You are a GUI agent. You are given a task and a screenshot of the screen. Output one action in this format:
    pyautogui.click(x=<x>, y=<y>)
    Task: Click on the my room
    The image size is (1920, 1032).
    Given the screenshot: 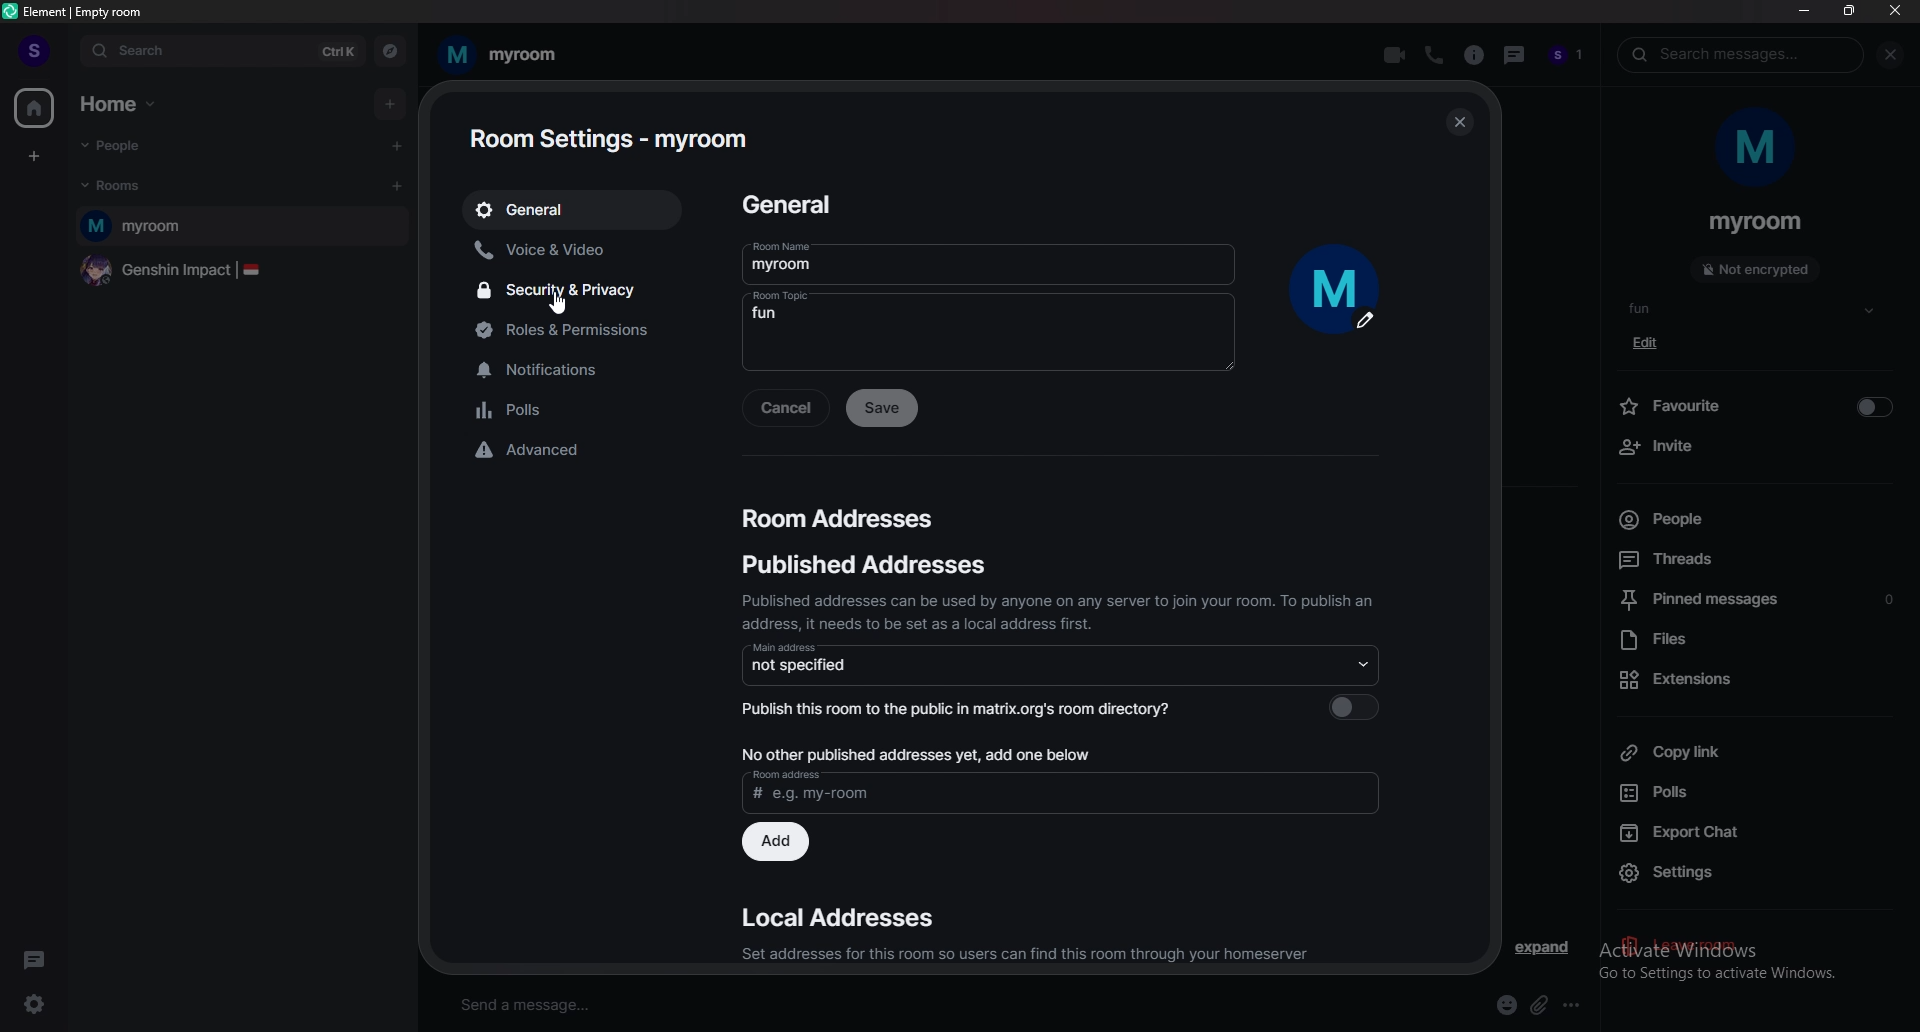 What is the action you would take?
    pyautogui.click(x=512, y=54)
    